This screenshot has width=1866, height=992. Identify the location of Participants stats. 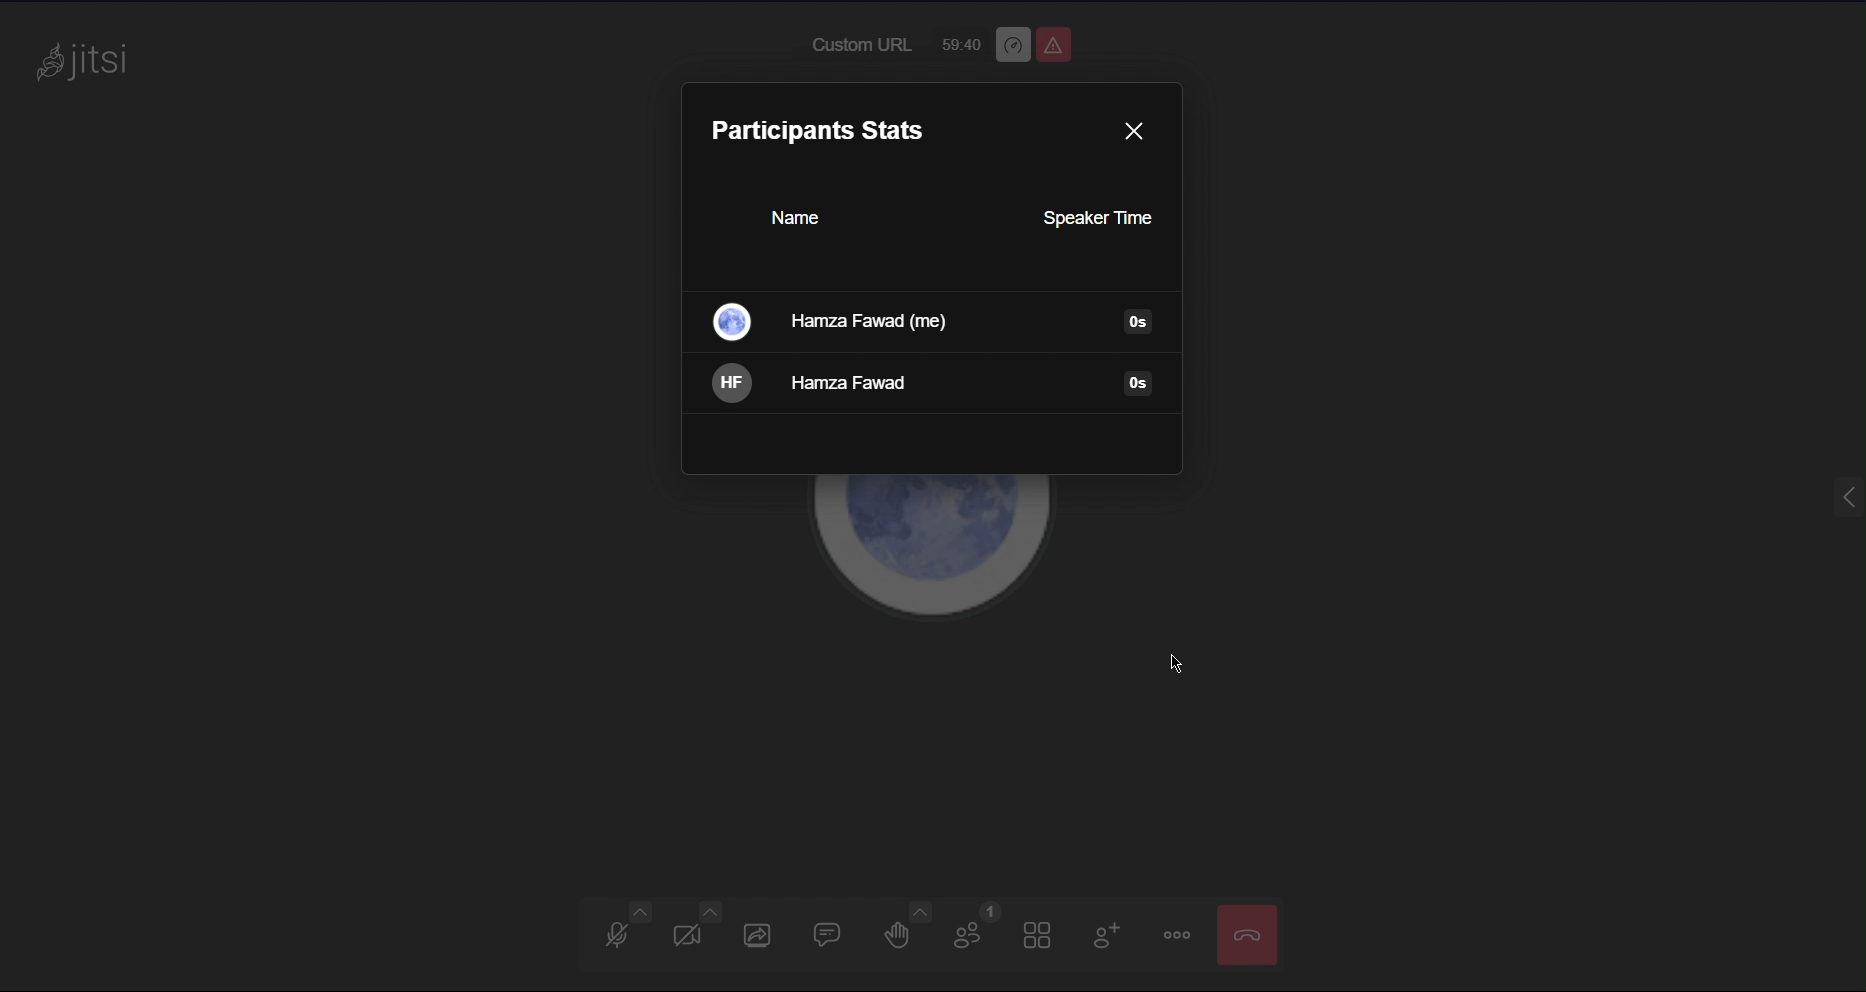
(816, 131).